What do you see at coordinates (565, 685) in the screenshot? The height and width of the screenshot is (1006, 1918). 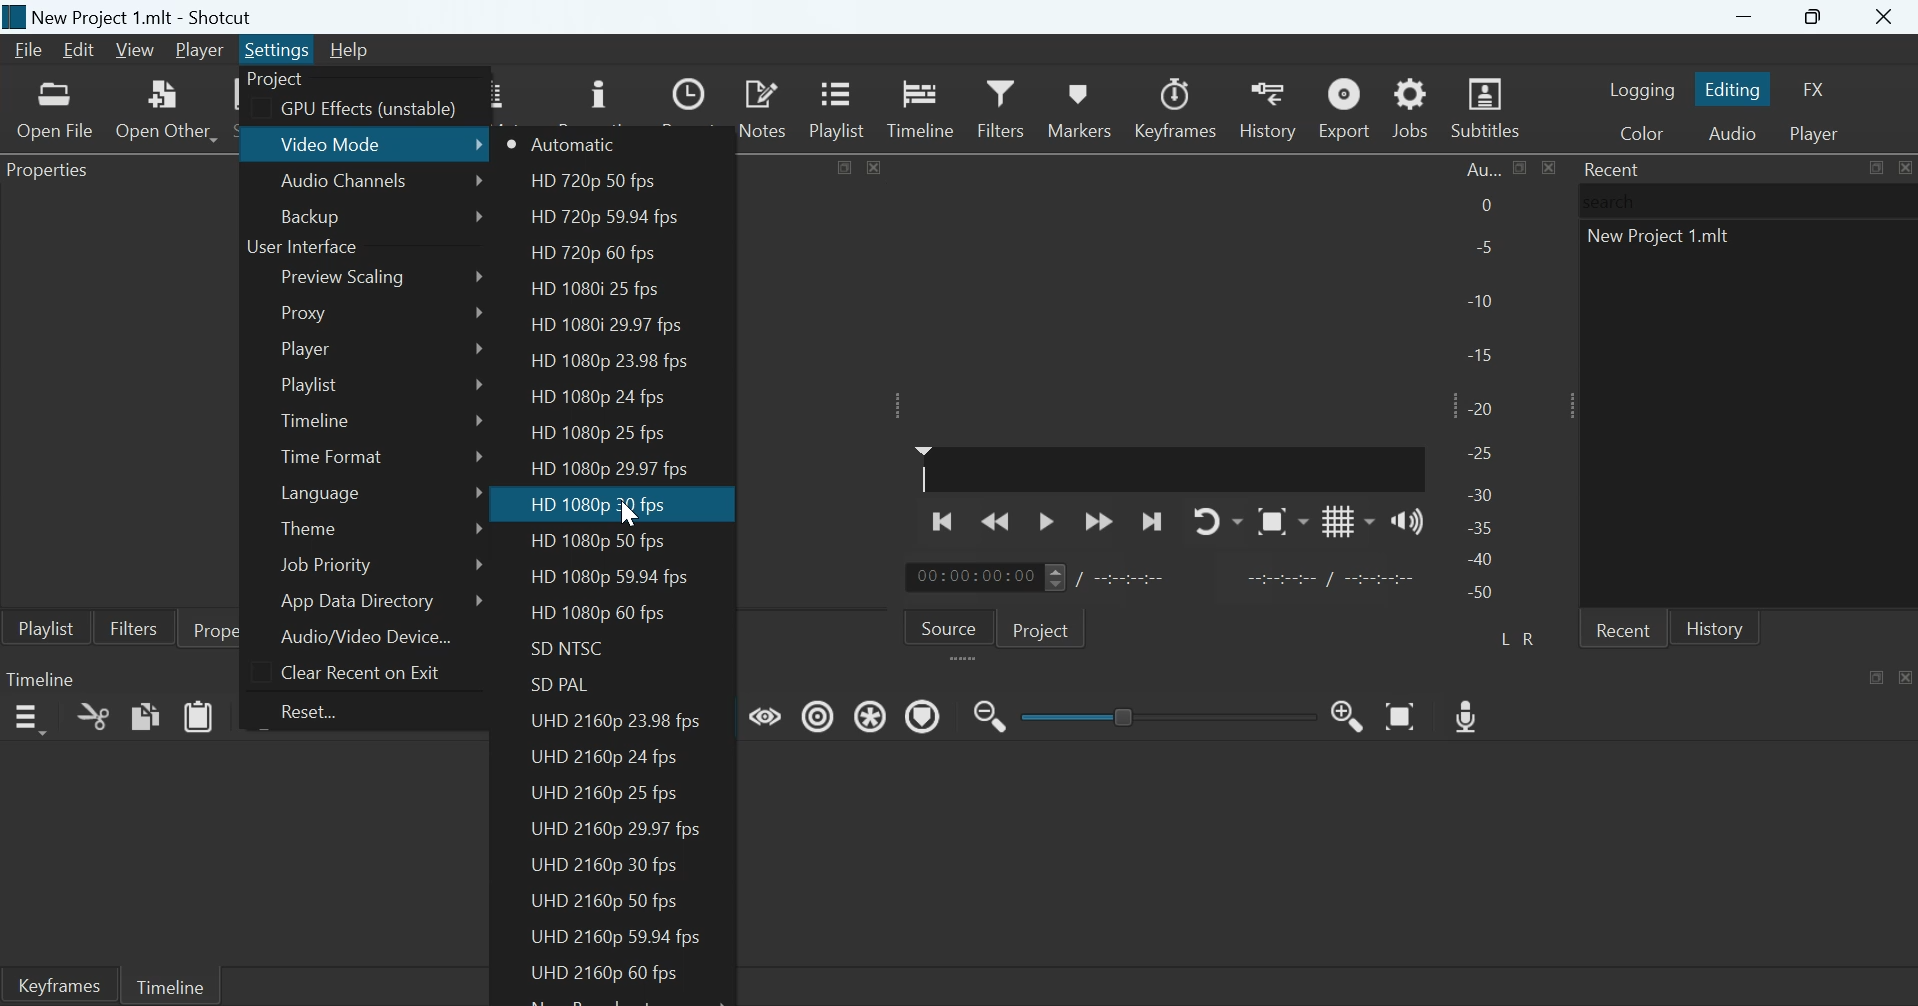 I see `SD PAL` at bounding box center [565, 685].